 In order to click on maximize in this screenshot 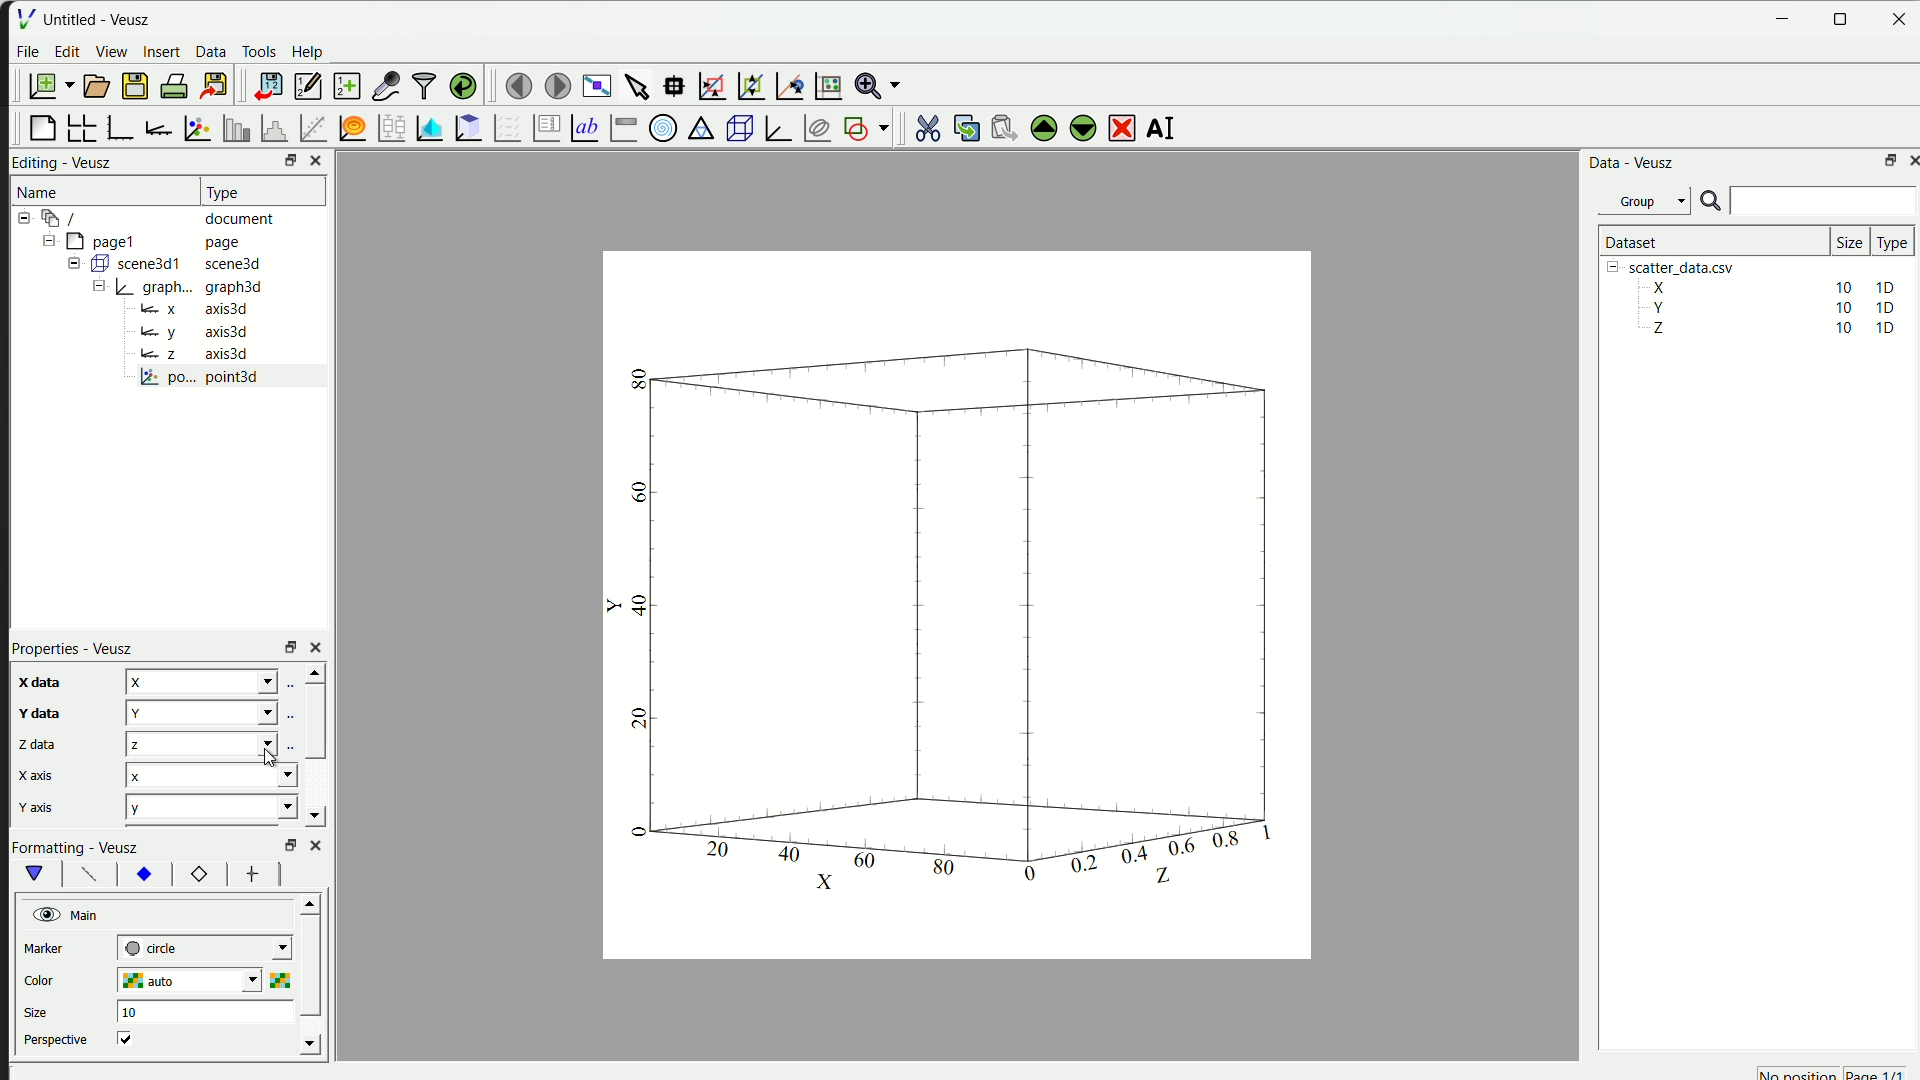, I will do `click(1886, 158)`.